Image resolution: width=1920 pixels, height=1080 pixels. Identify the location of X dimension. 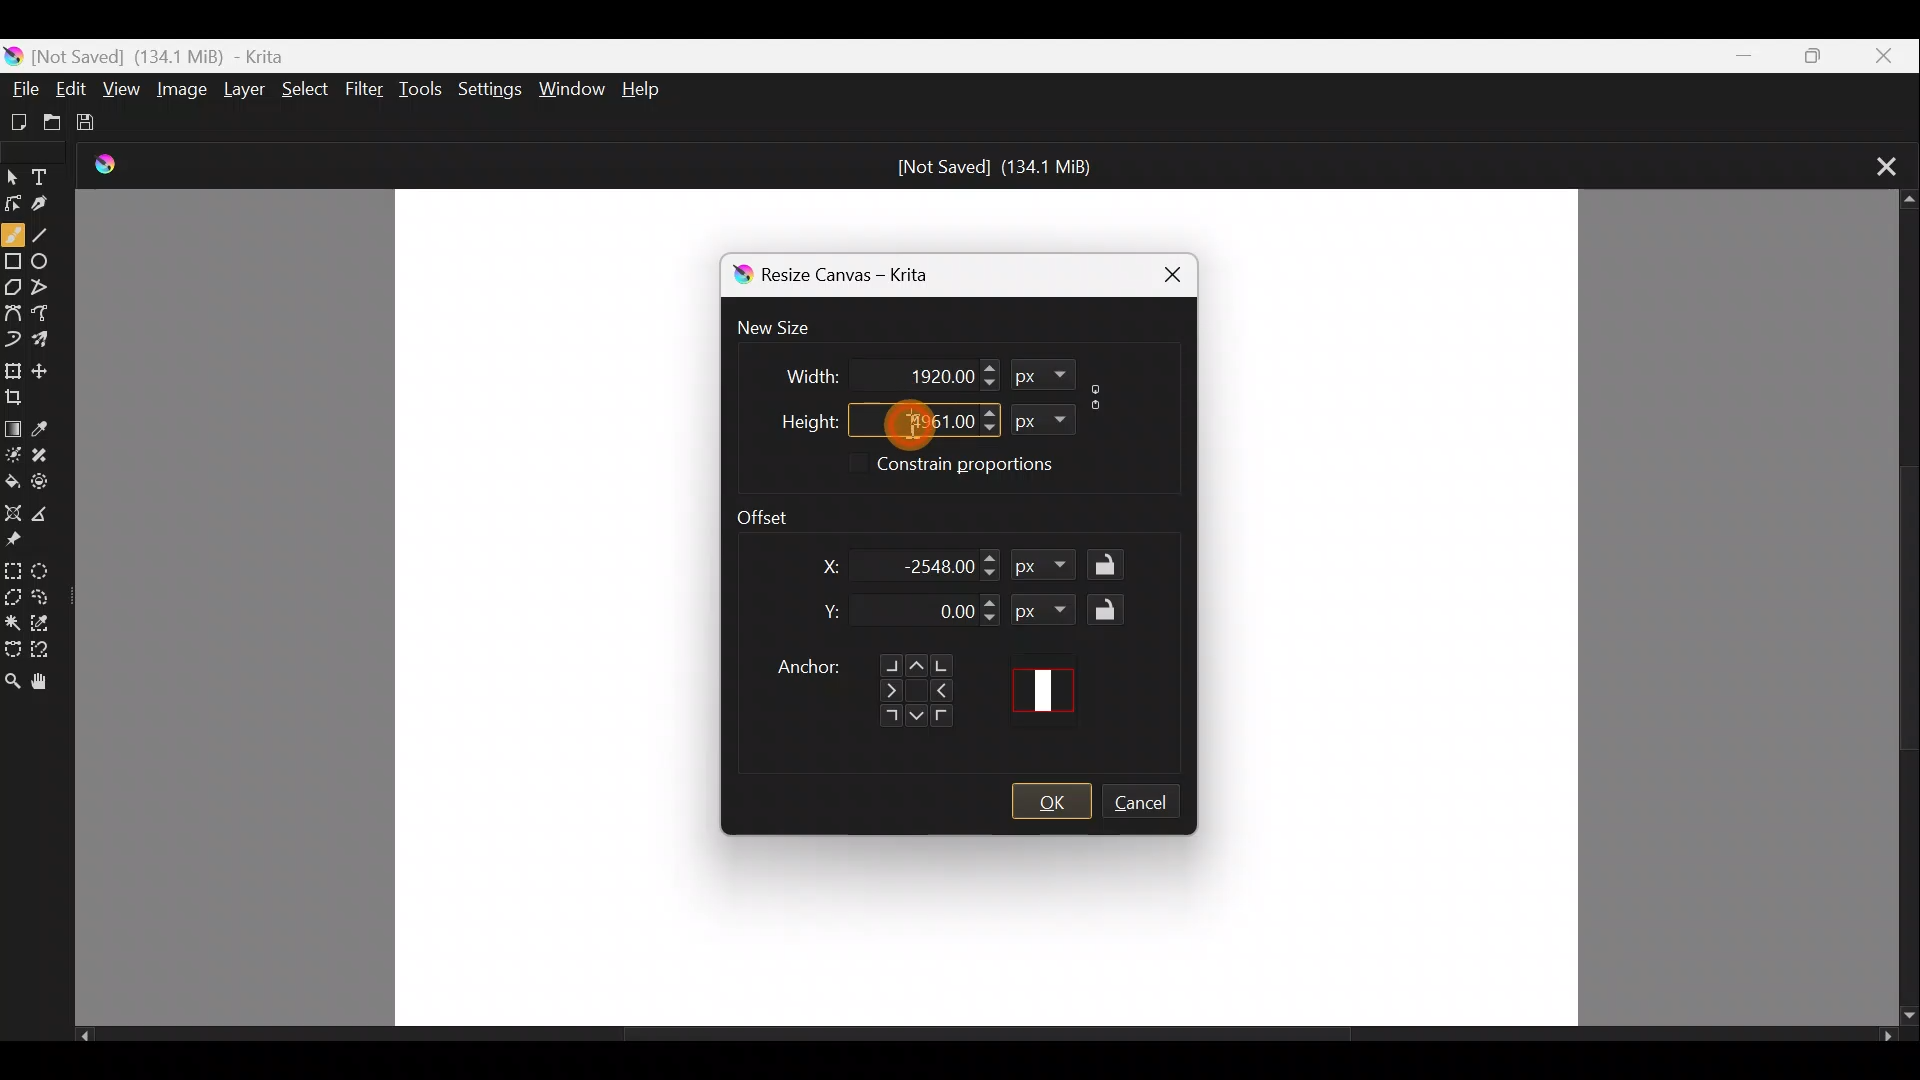
(818, 566).